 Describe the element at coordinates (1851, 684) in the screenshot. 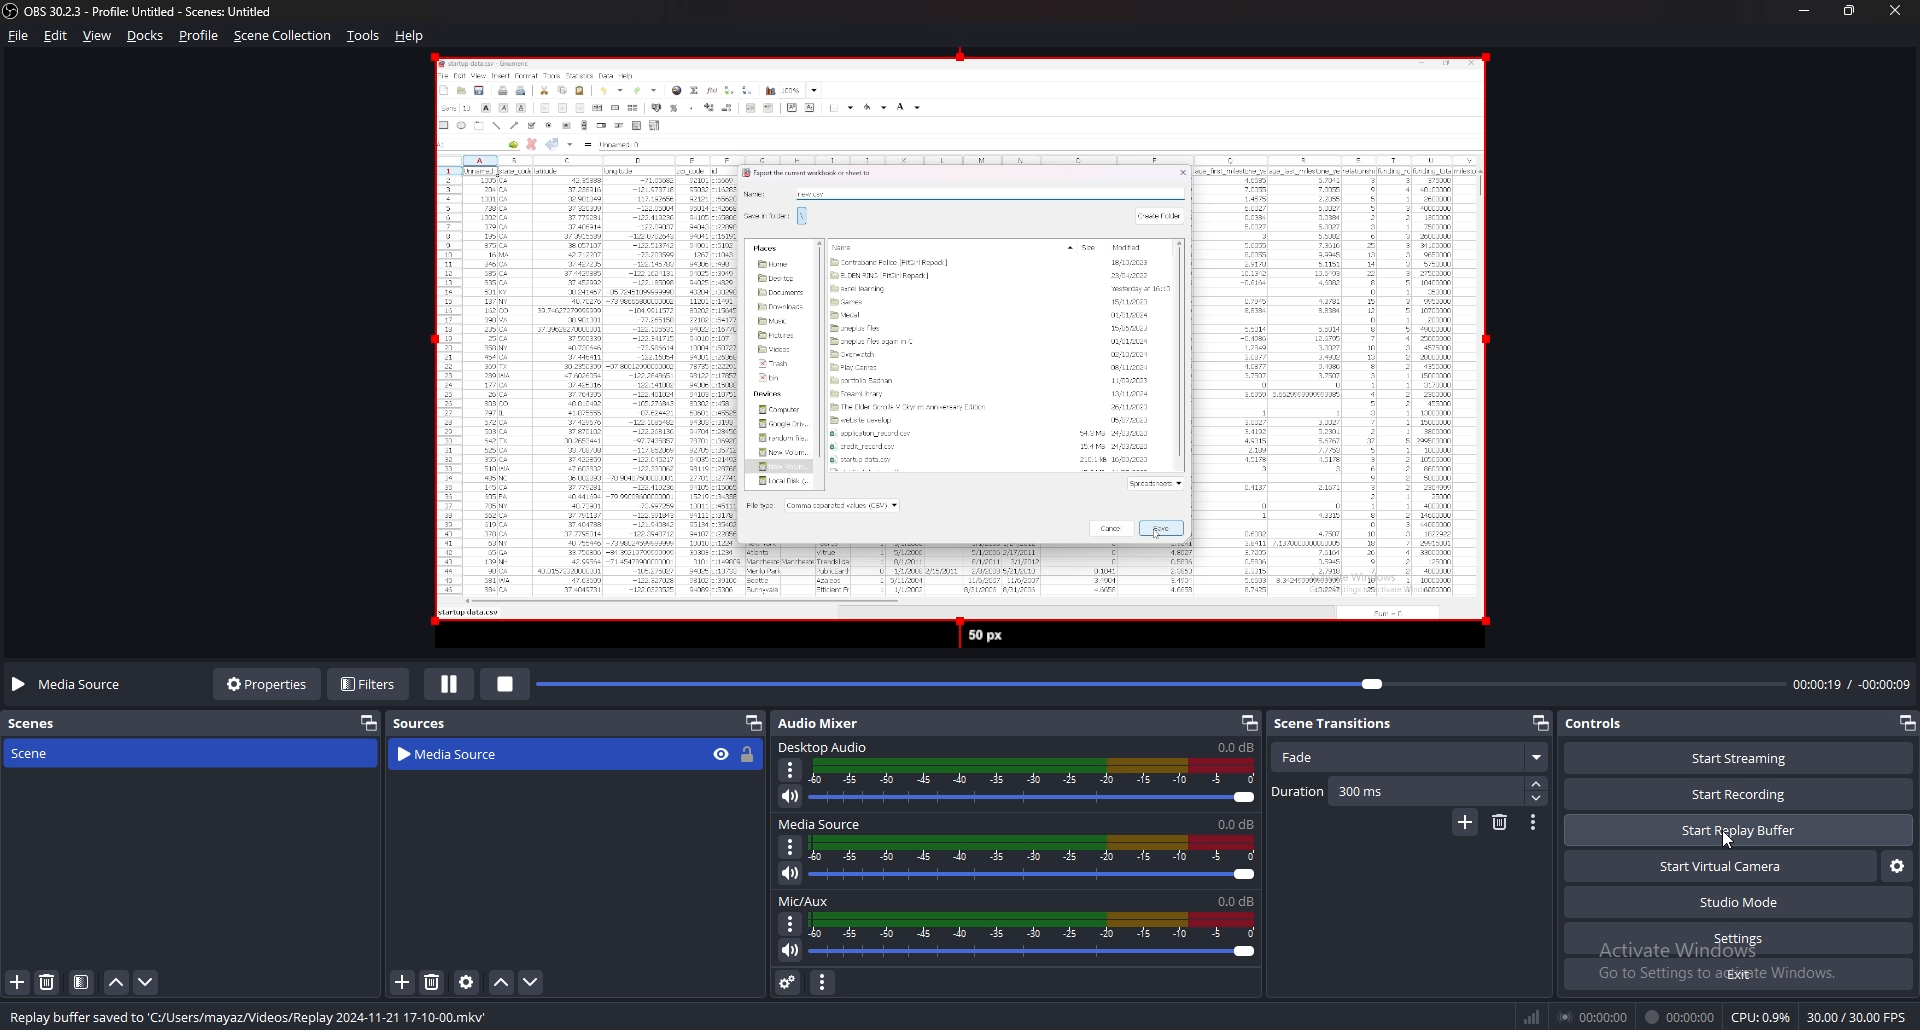

I see `00:00:05 / -00:00:23` at that location.